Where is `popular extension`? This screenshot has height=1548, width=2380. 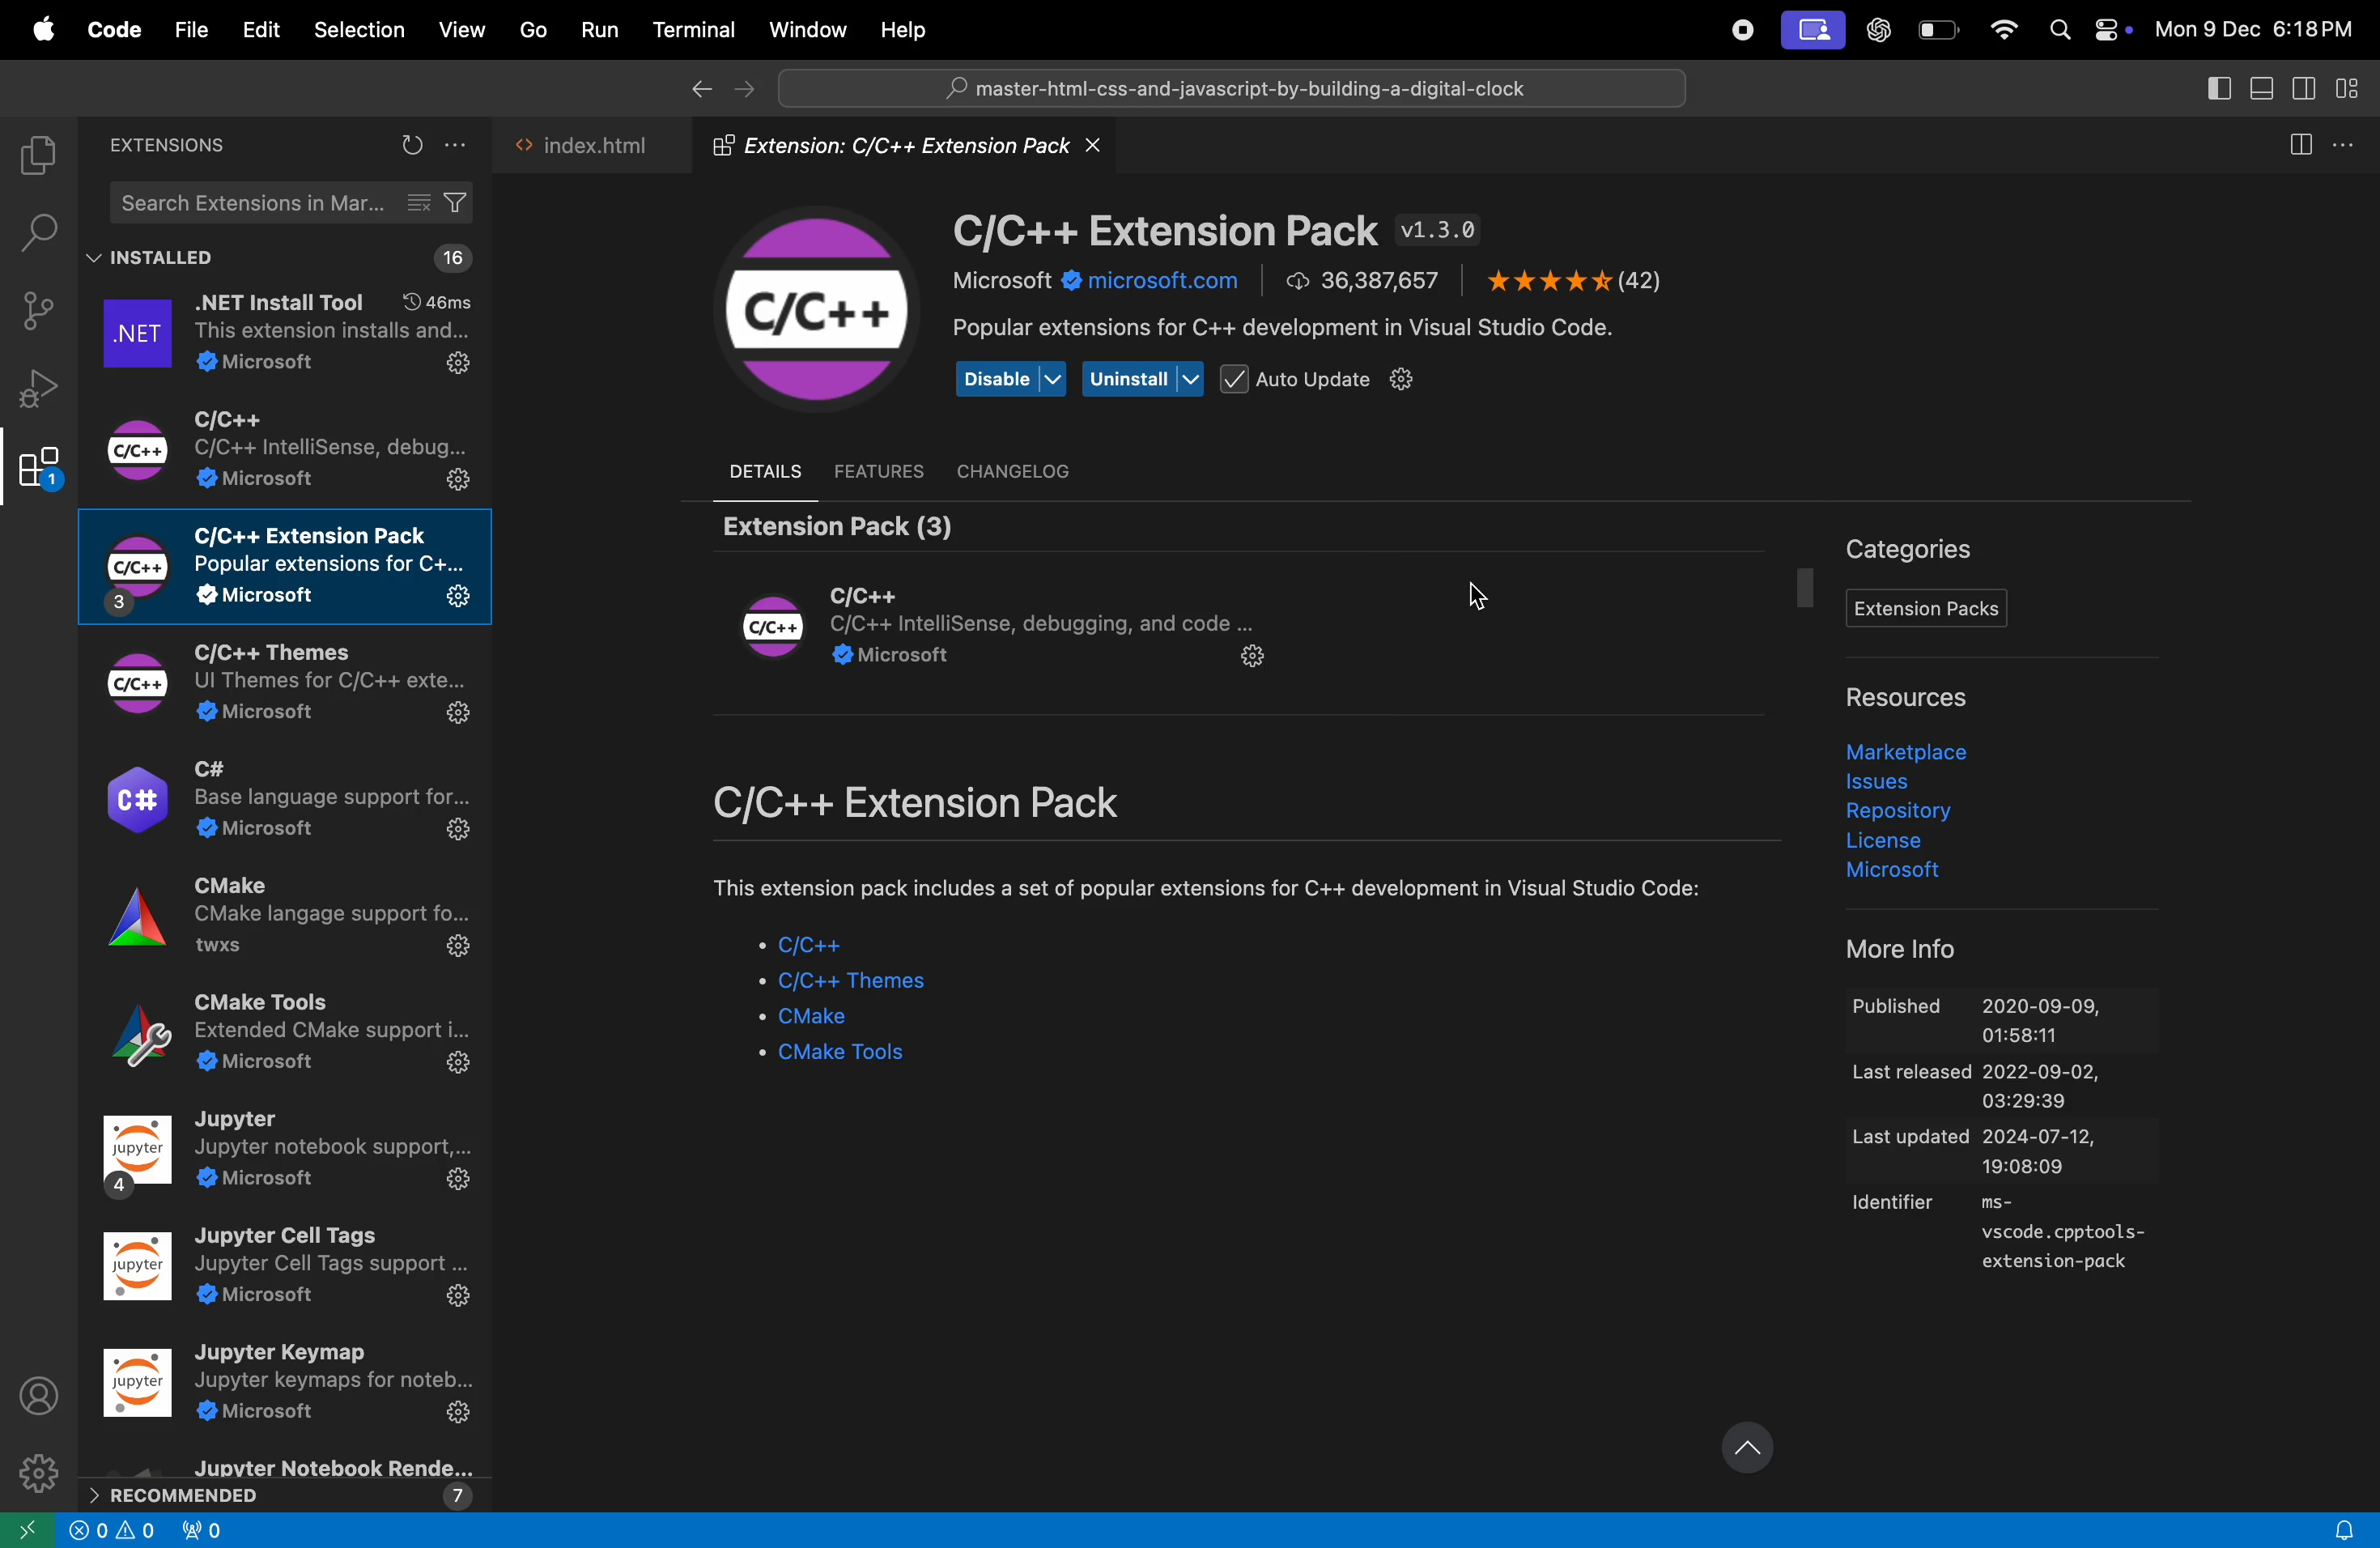
popular extension is located at coordinates (1298, 331).